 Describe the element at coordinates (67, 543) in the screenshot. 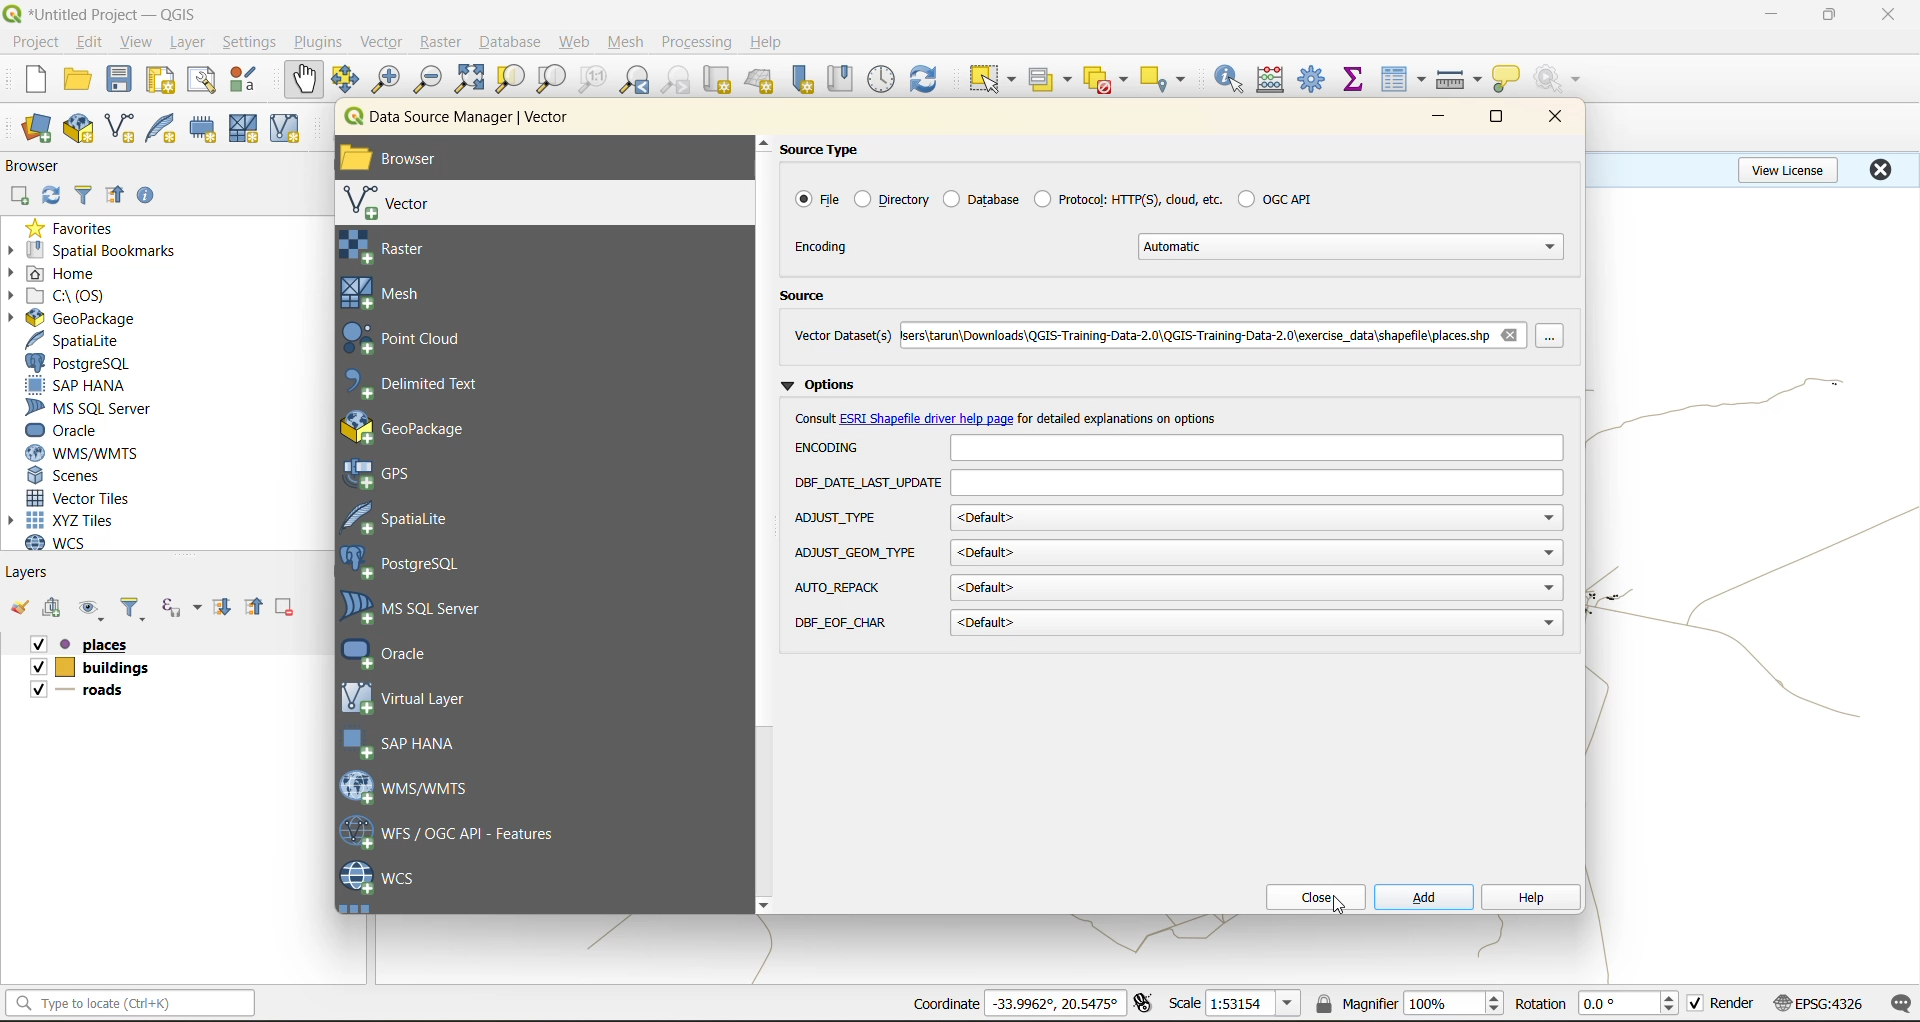

I see `wcs` at that location.